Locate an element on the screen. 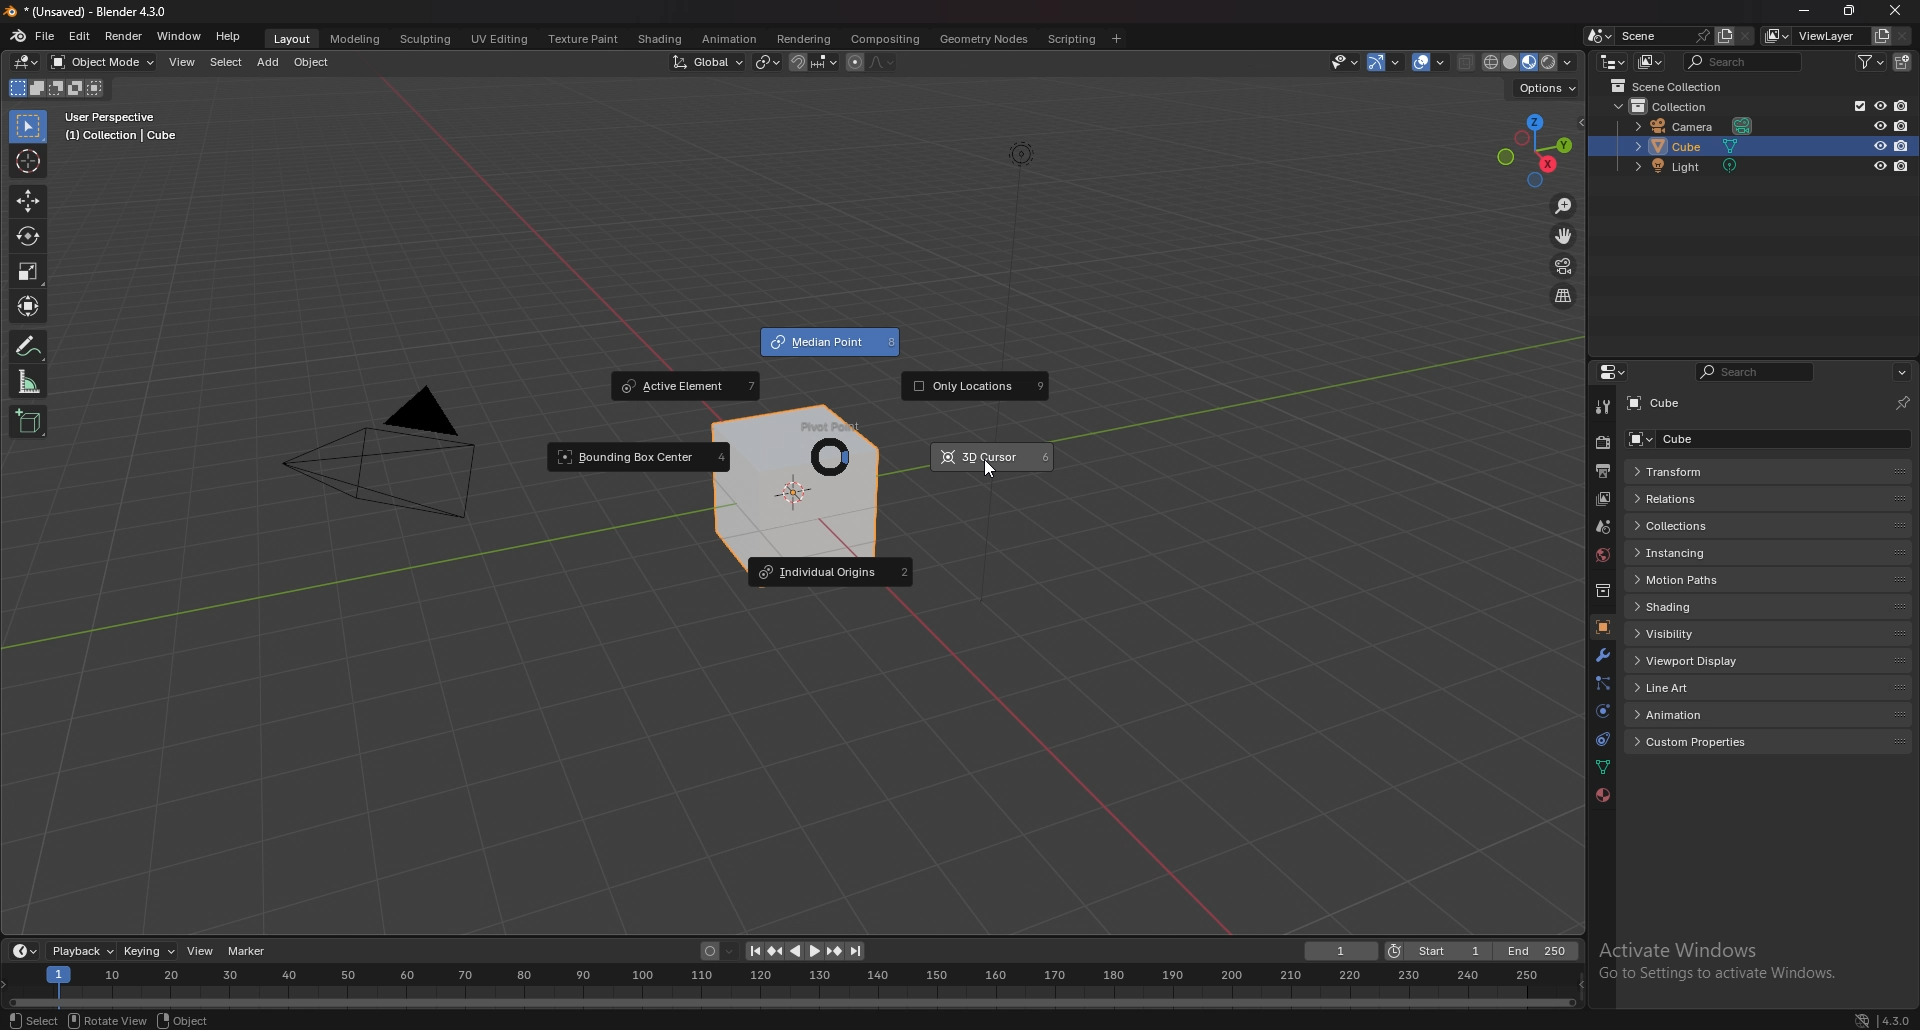 This screenshot has height=1030, width=1920. add is located at coordinates (270, 62).